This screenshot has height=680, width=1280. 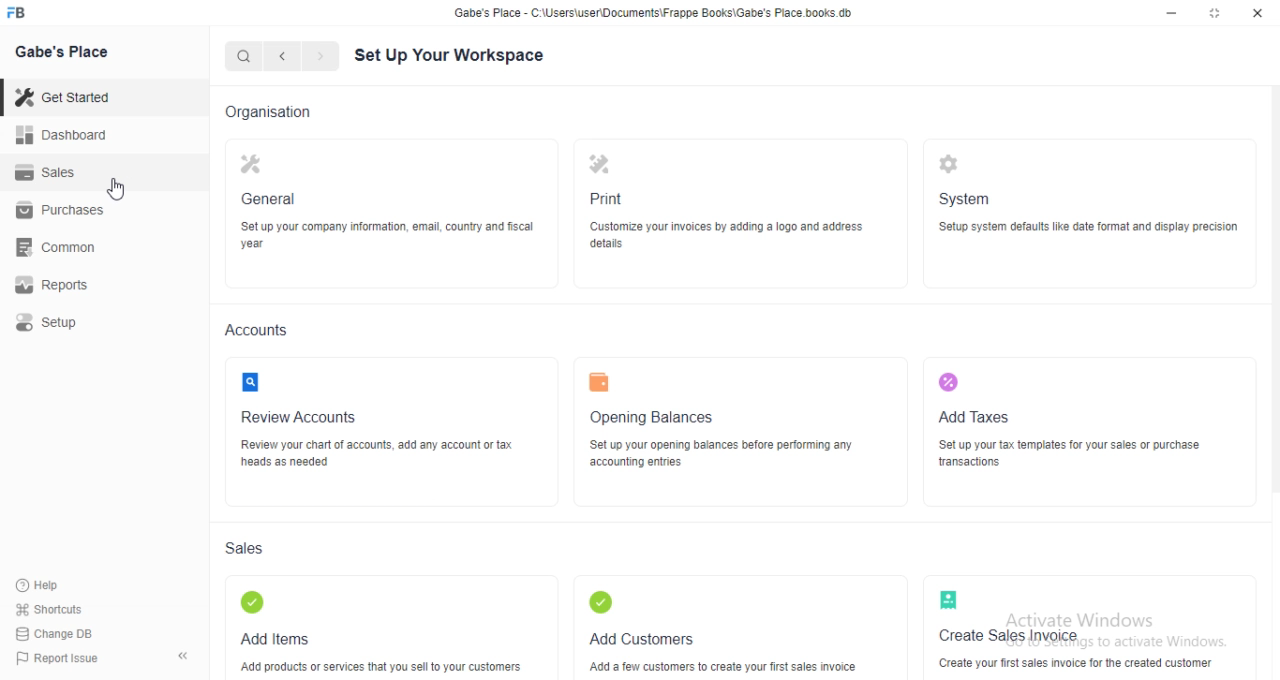 What do you see at coordinates (61, 660) in the screenshot?
I see `Report Issue` at bounding box center [61, 660].